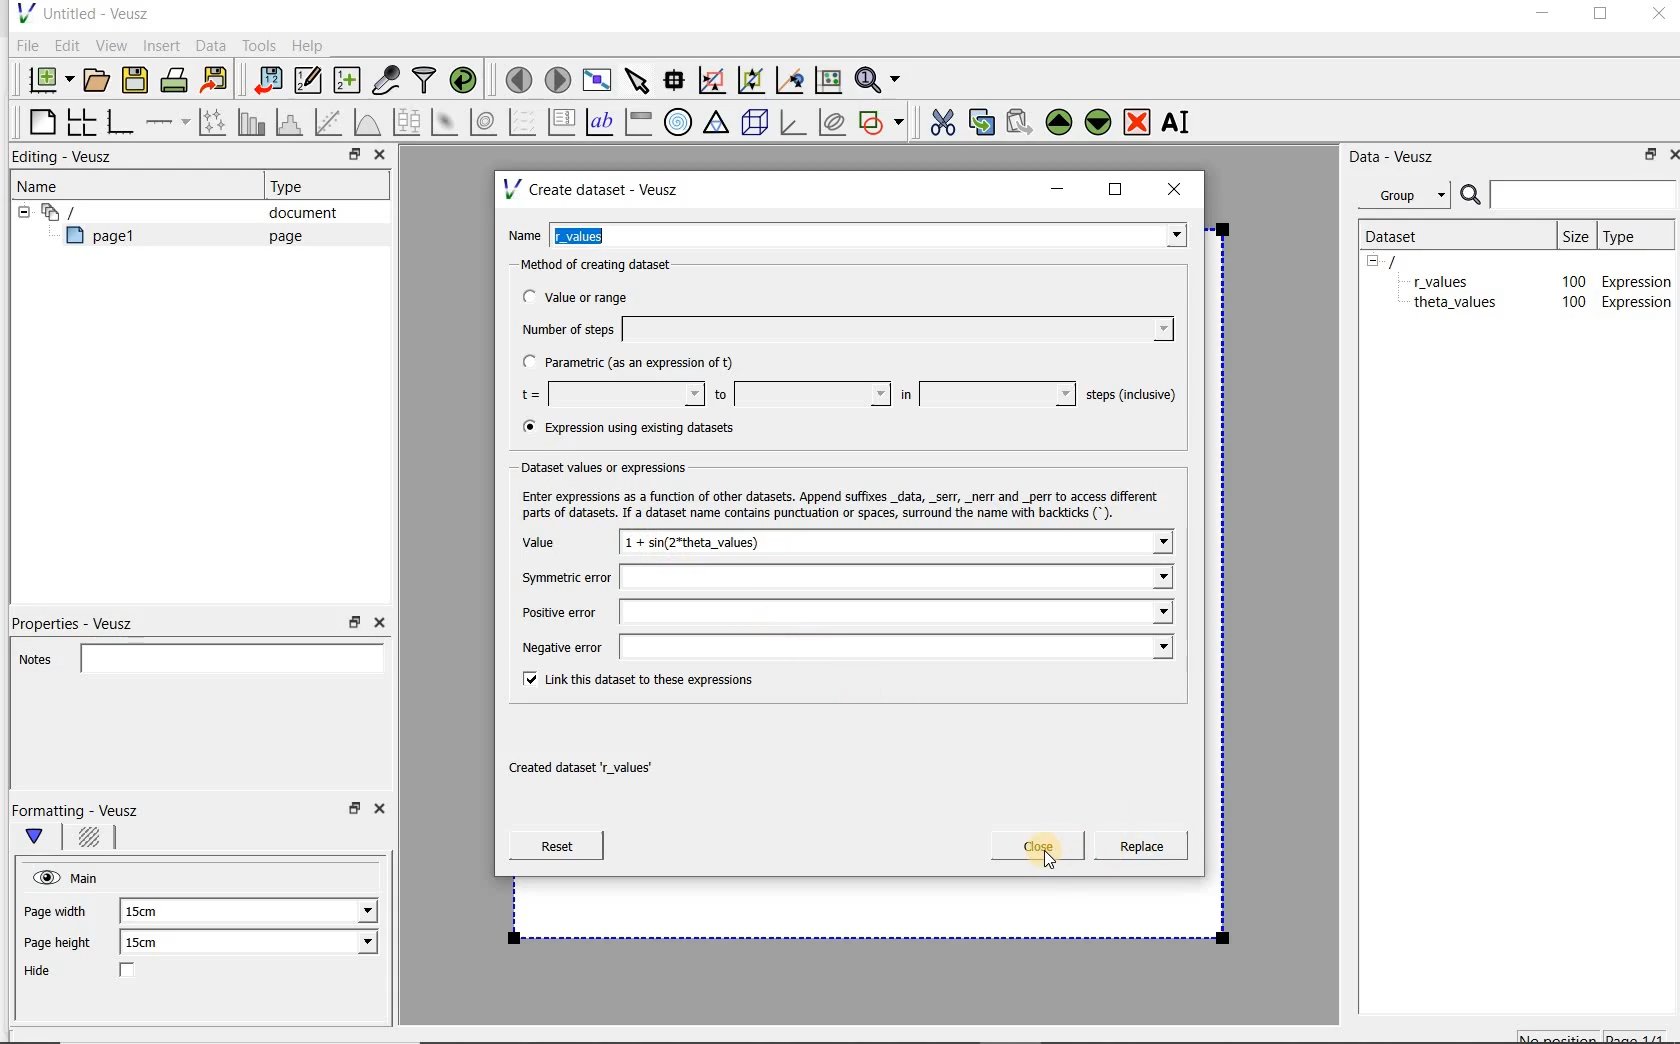 Image resolution: width=1680 pixels, height=1044 pixels. I want to click on Main formatting, so click(43, 838).